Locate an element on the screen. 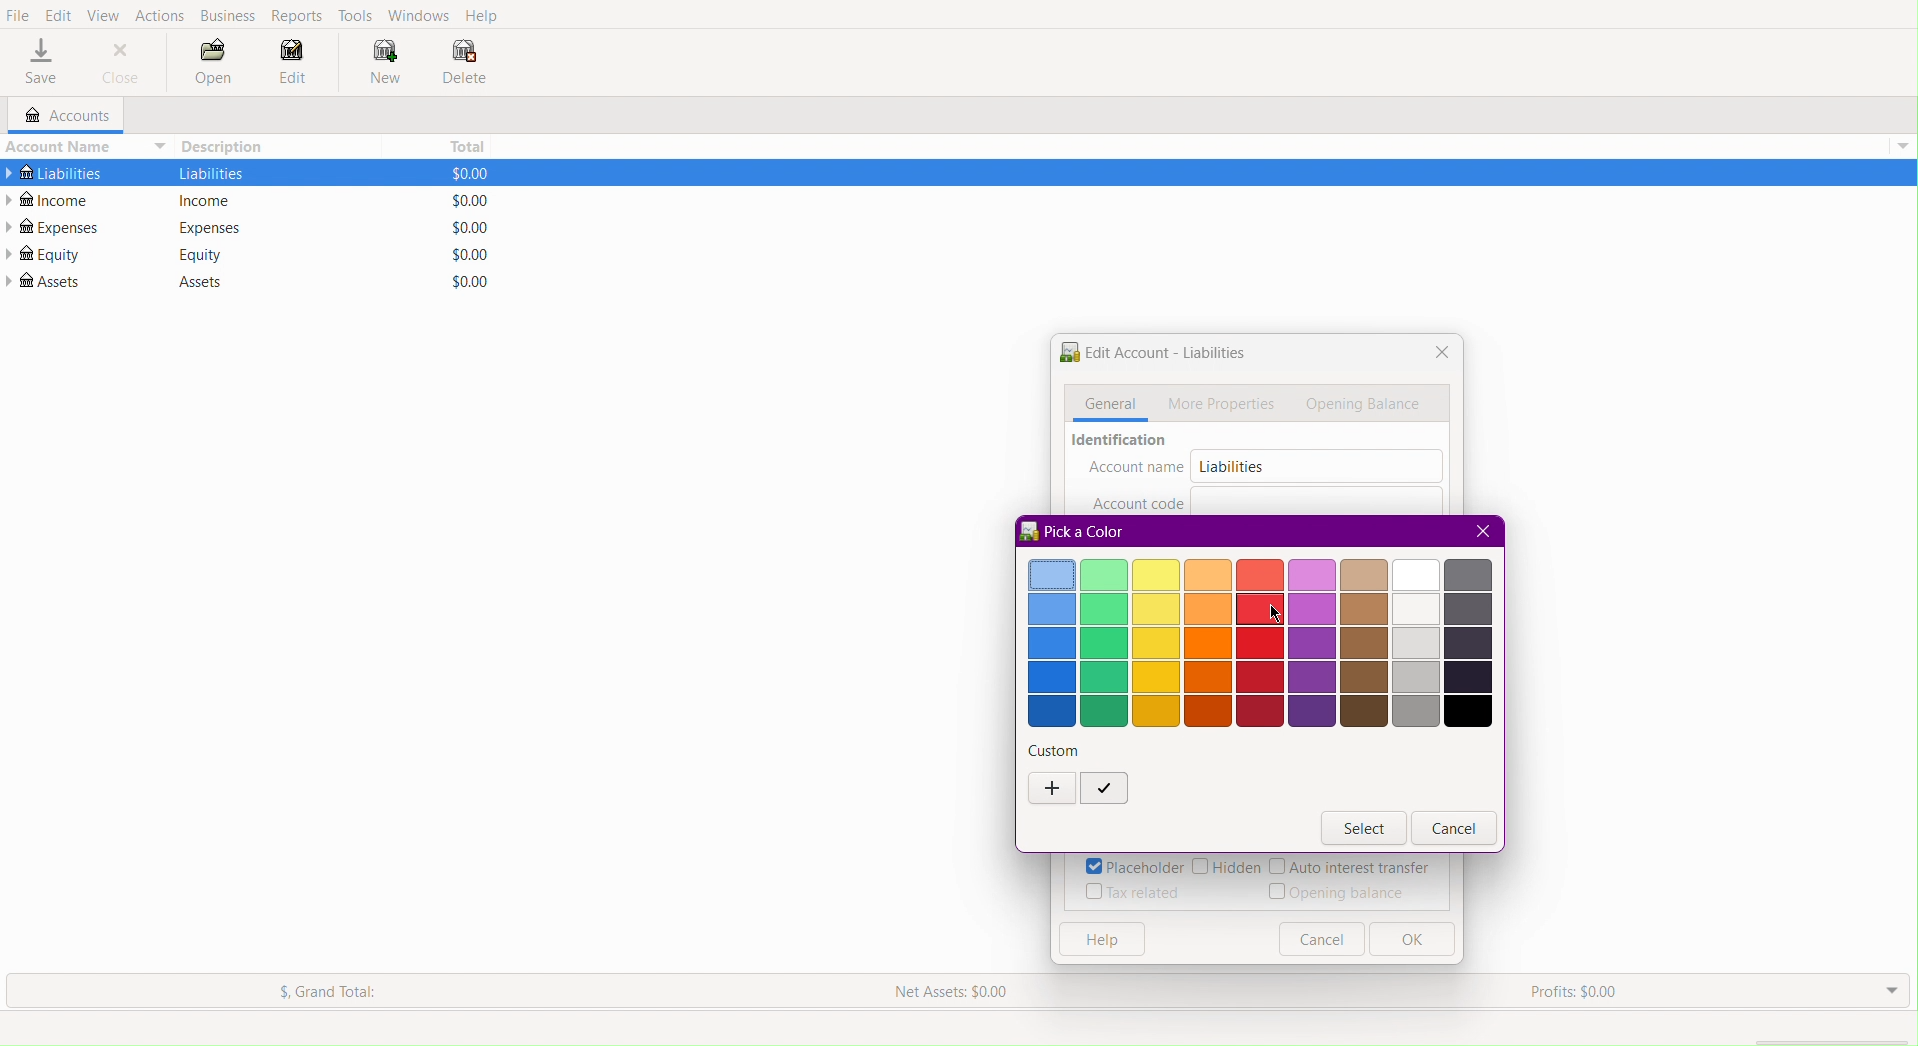 This screenshot has height=1046, width=1918. Cancel is located at coordinates (1455, 829).